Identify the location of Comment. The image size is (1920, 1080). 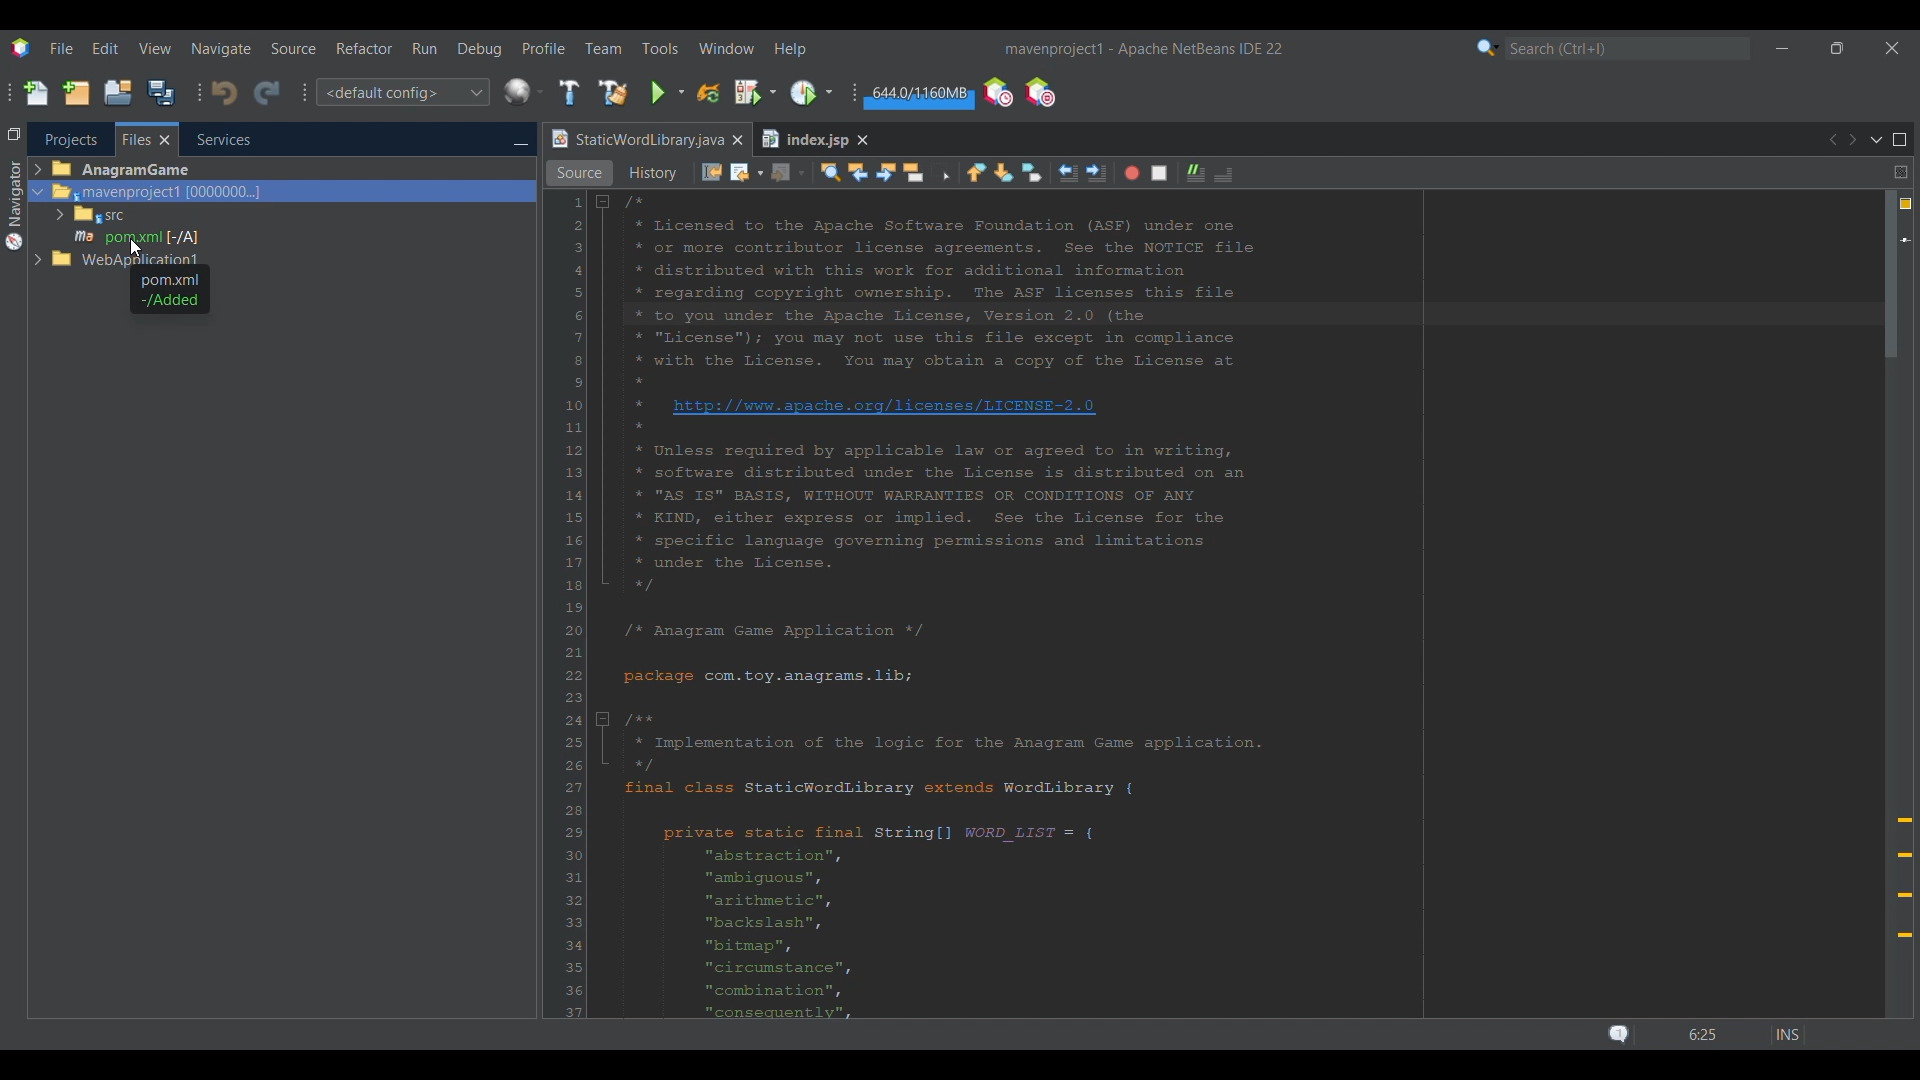
(1196, 173).